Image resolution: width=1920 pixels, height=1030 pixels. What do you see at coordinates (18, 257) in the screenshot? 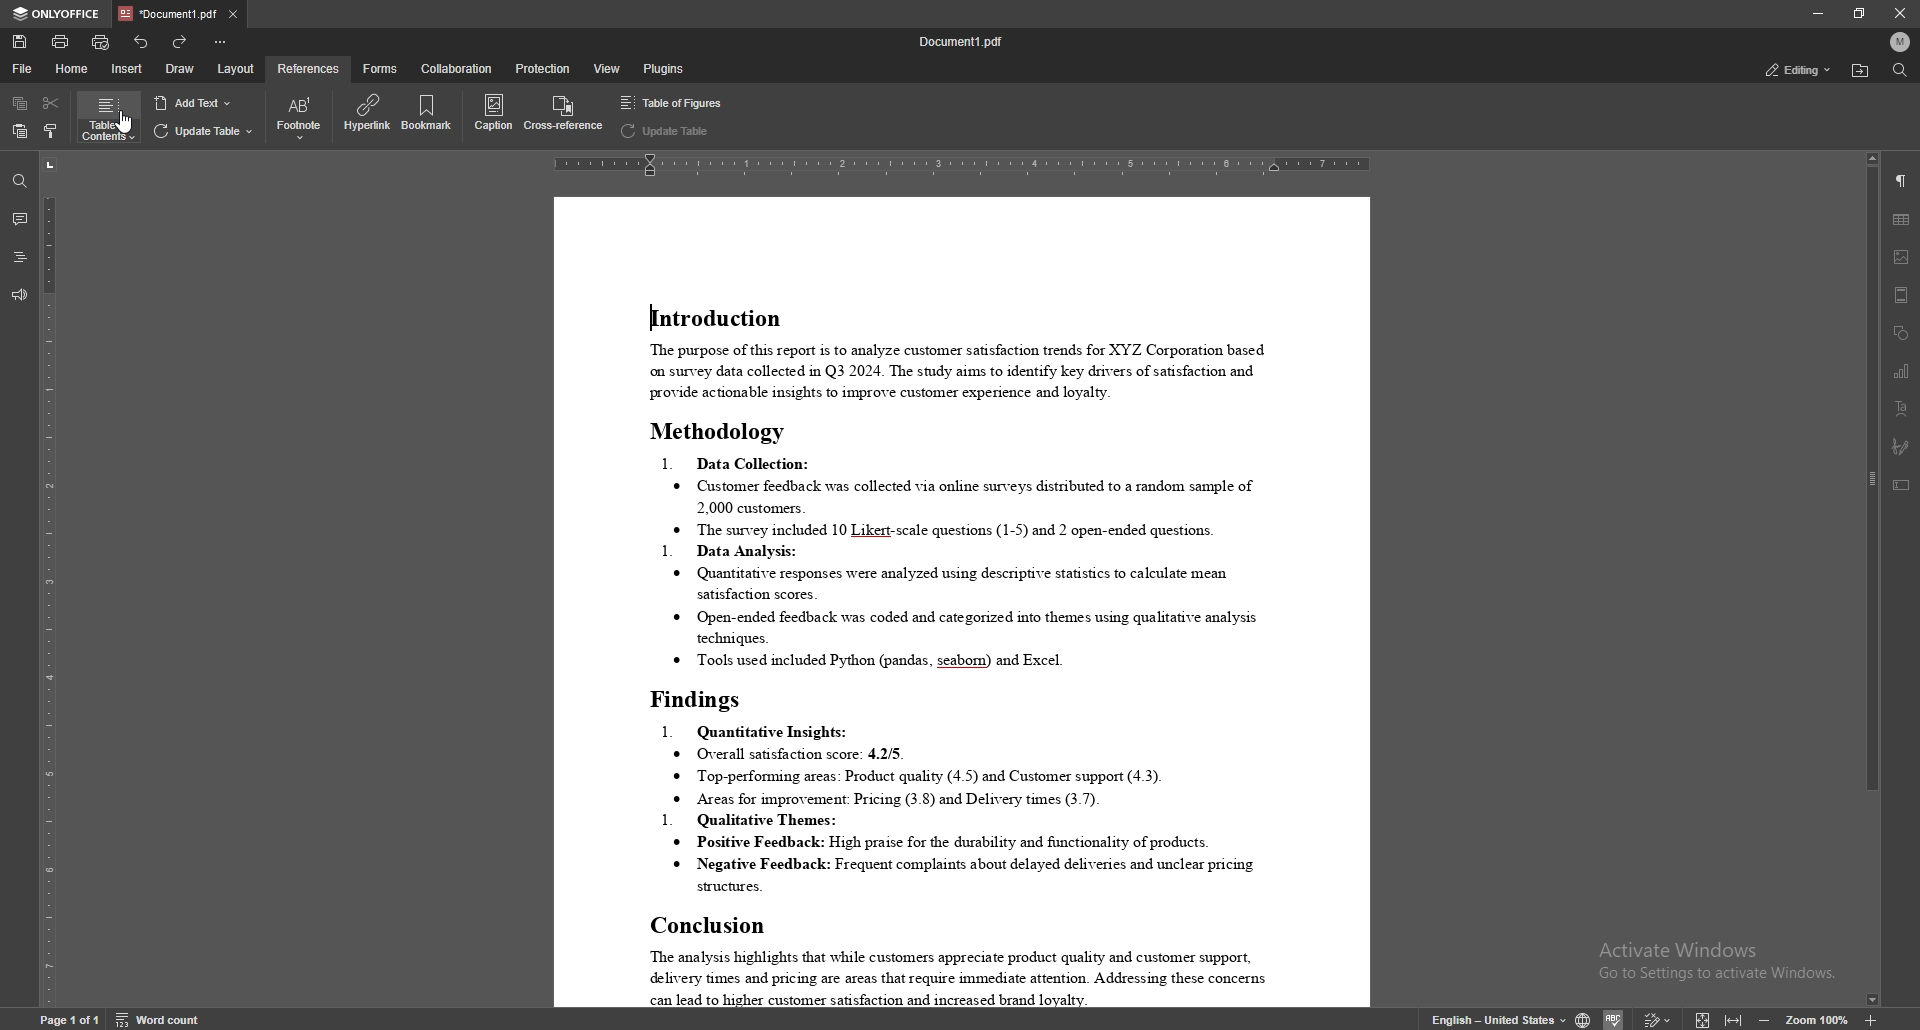
I see `headings` at bounding box center [18, 257].